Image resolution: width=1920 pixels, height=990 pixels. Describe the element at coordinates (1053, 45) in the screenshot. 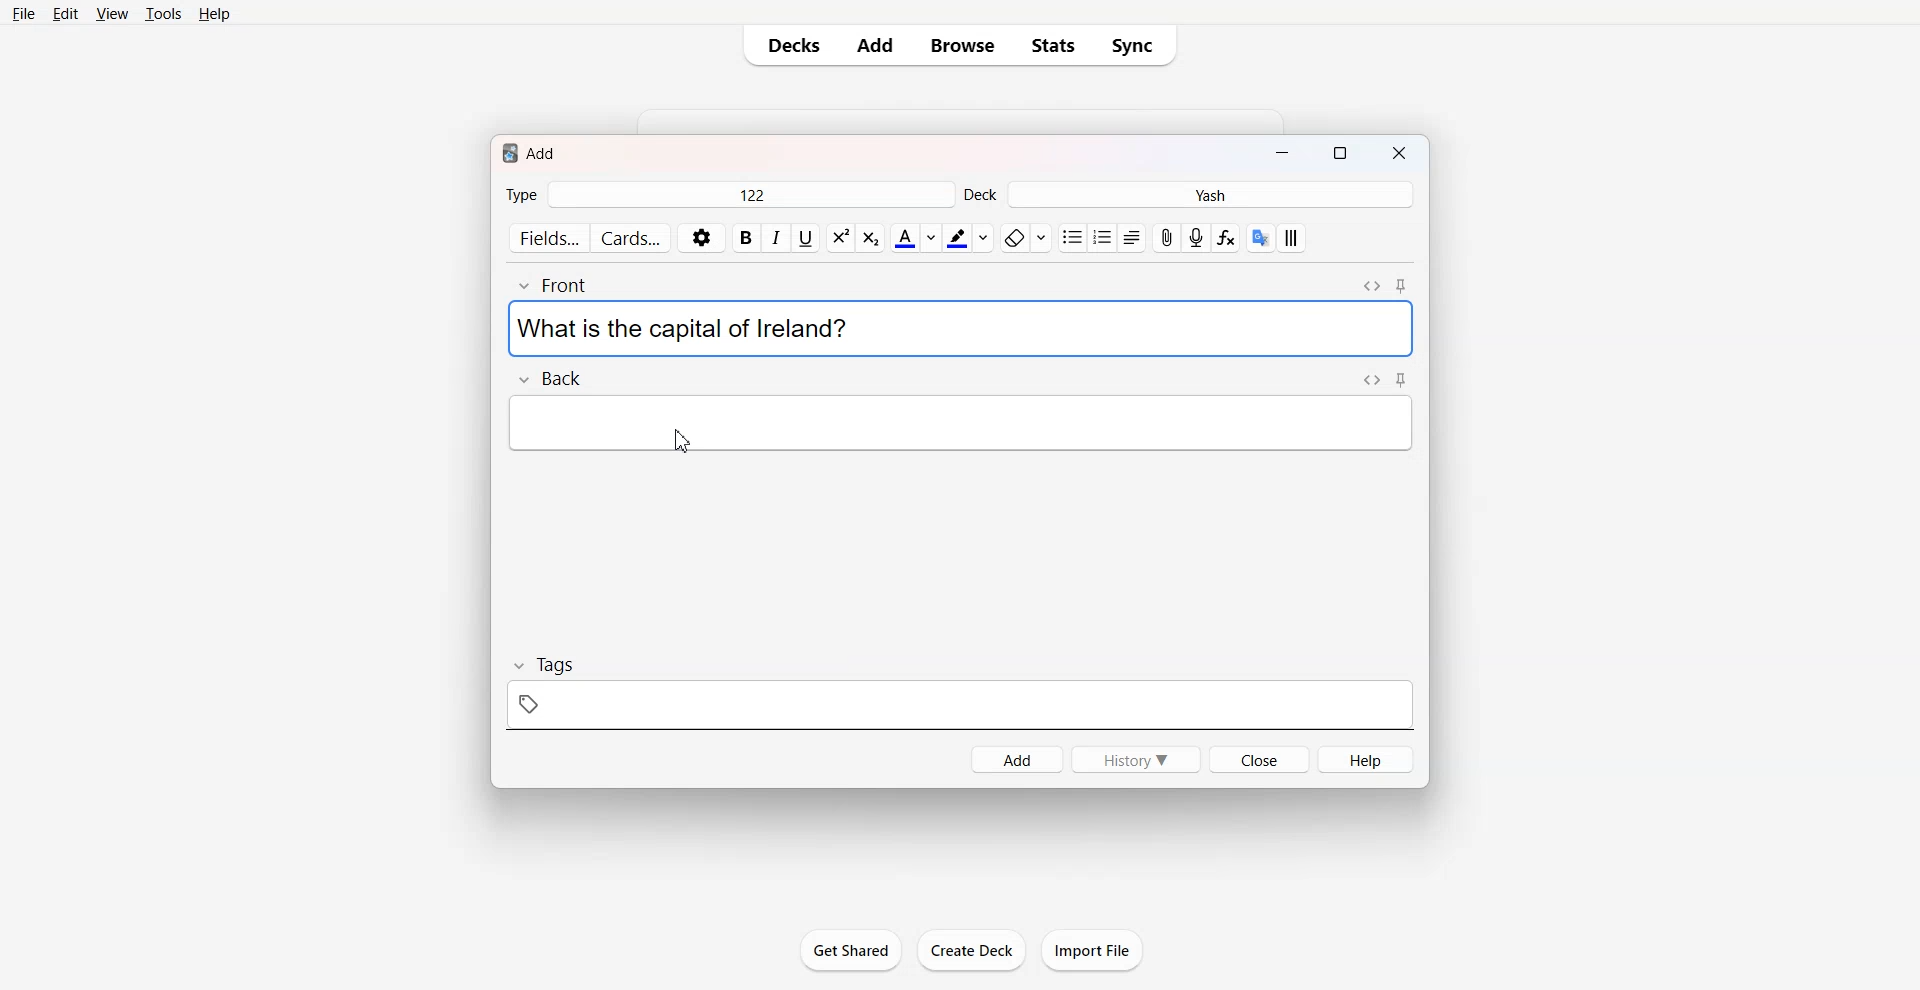

I see `Stats` at that location.